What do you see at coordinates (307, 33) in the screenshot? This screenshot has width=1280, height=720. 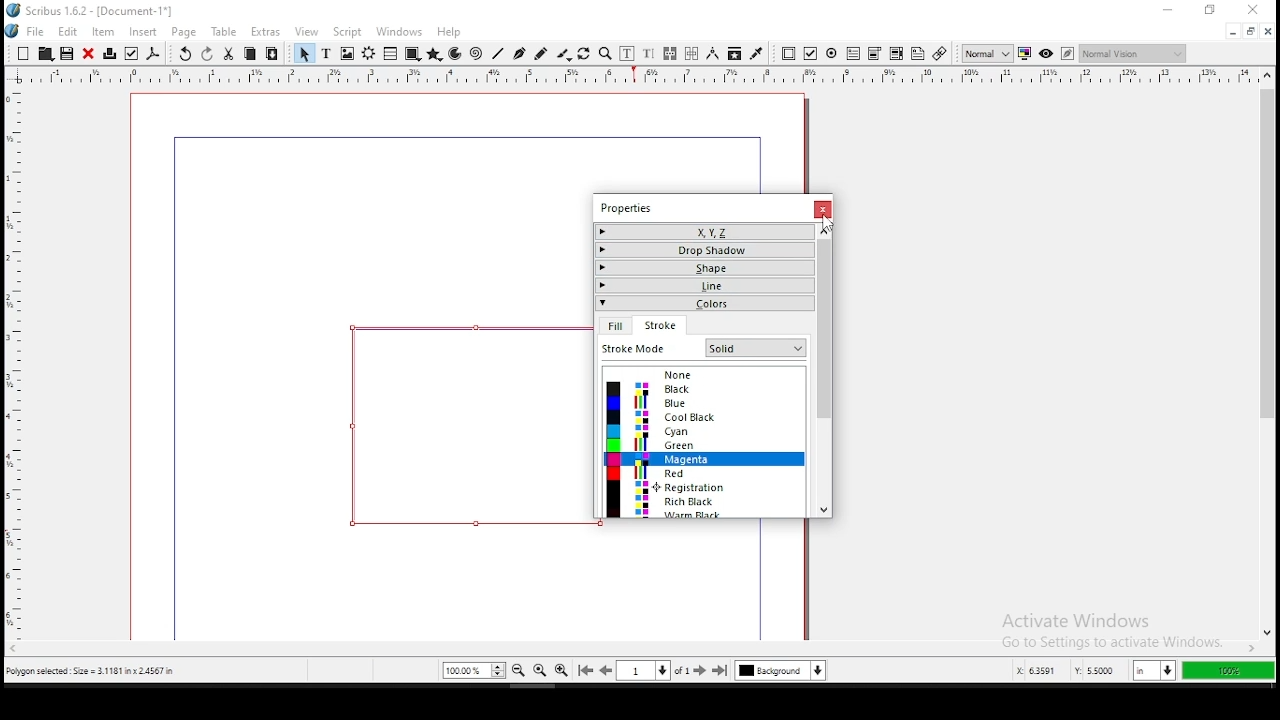 I see `view` at bounding box center [307, 33].